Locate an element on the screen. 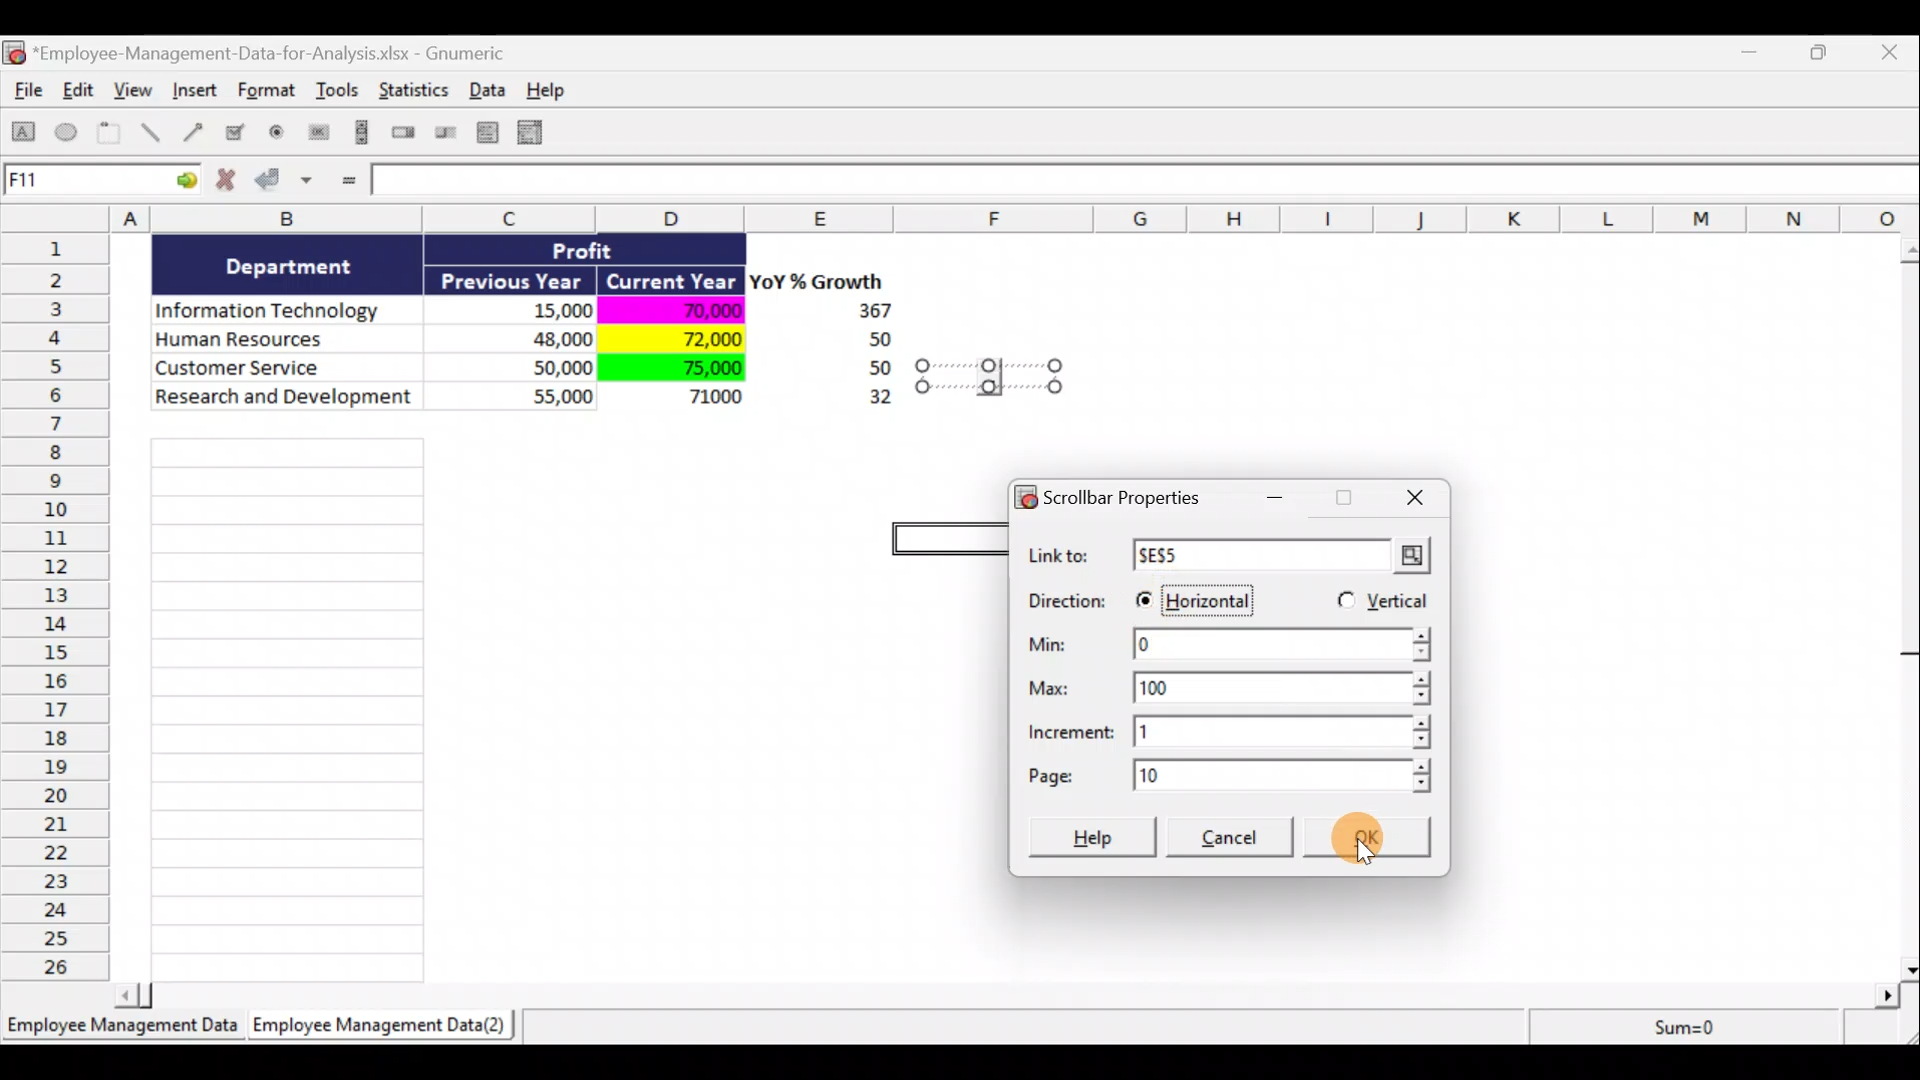 This screenshot has height=1080, width=1920. selected cell is located at coordinates (949, 535).